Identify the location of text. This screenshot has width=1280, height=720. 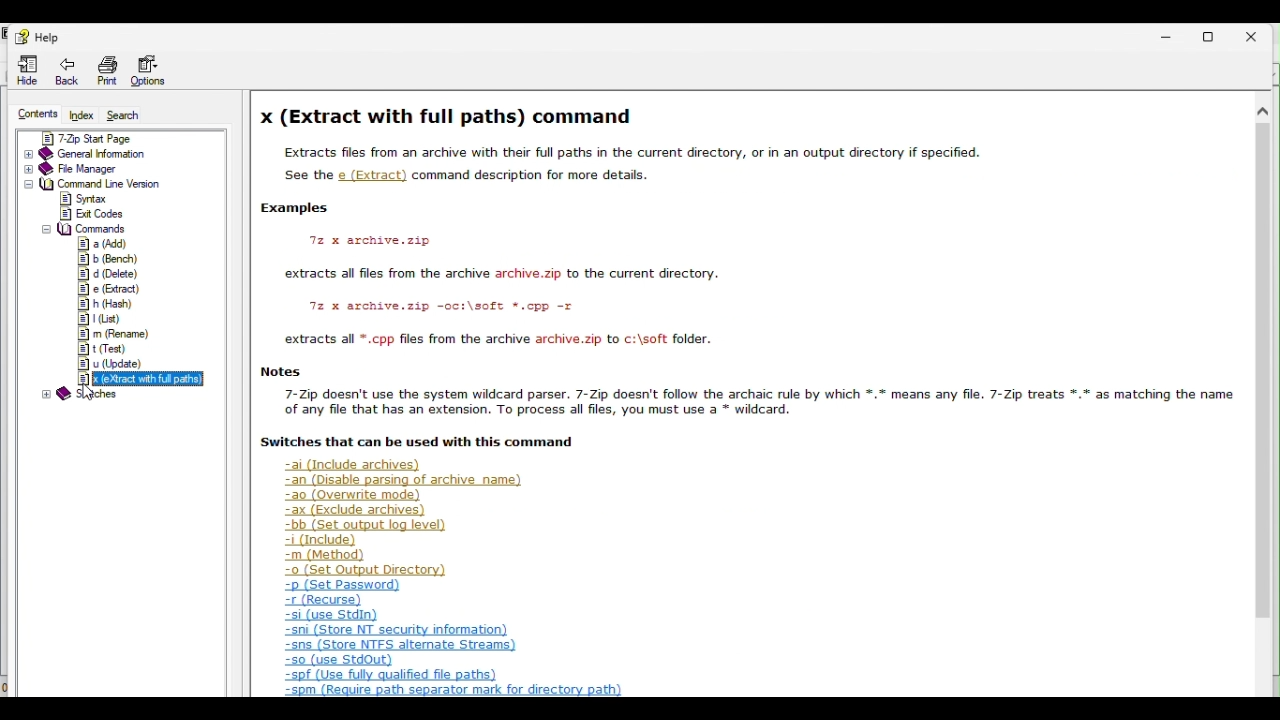
(741, 167).